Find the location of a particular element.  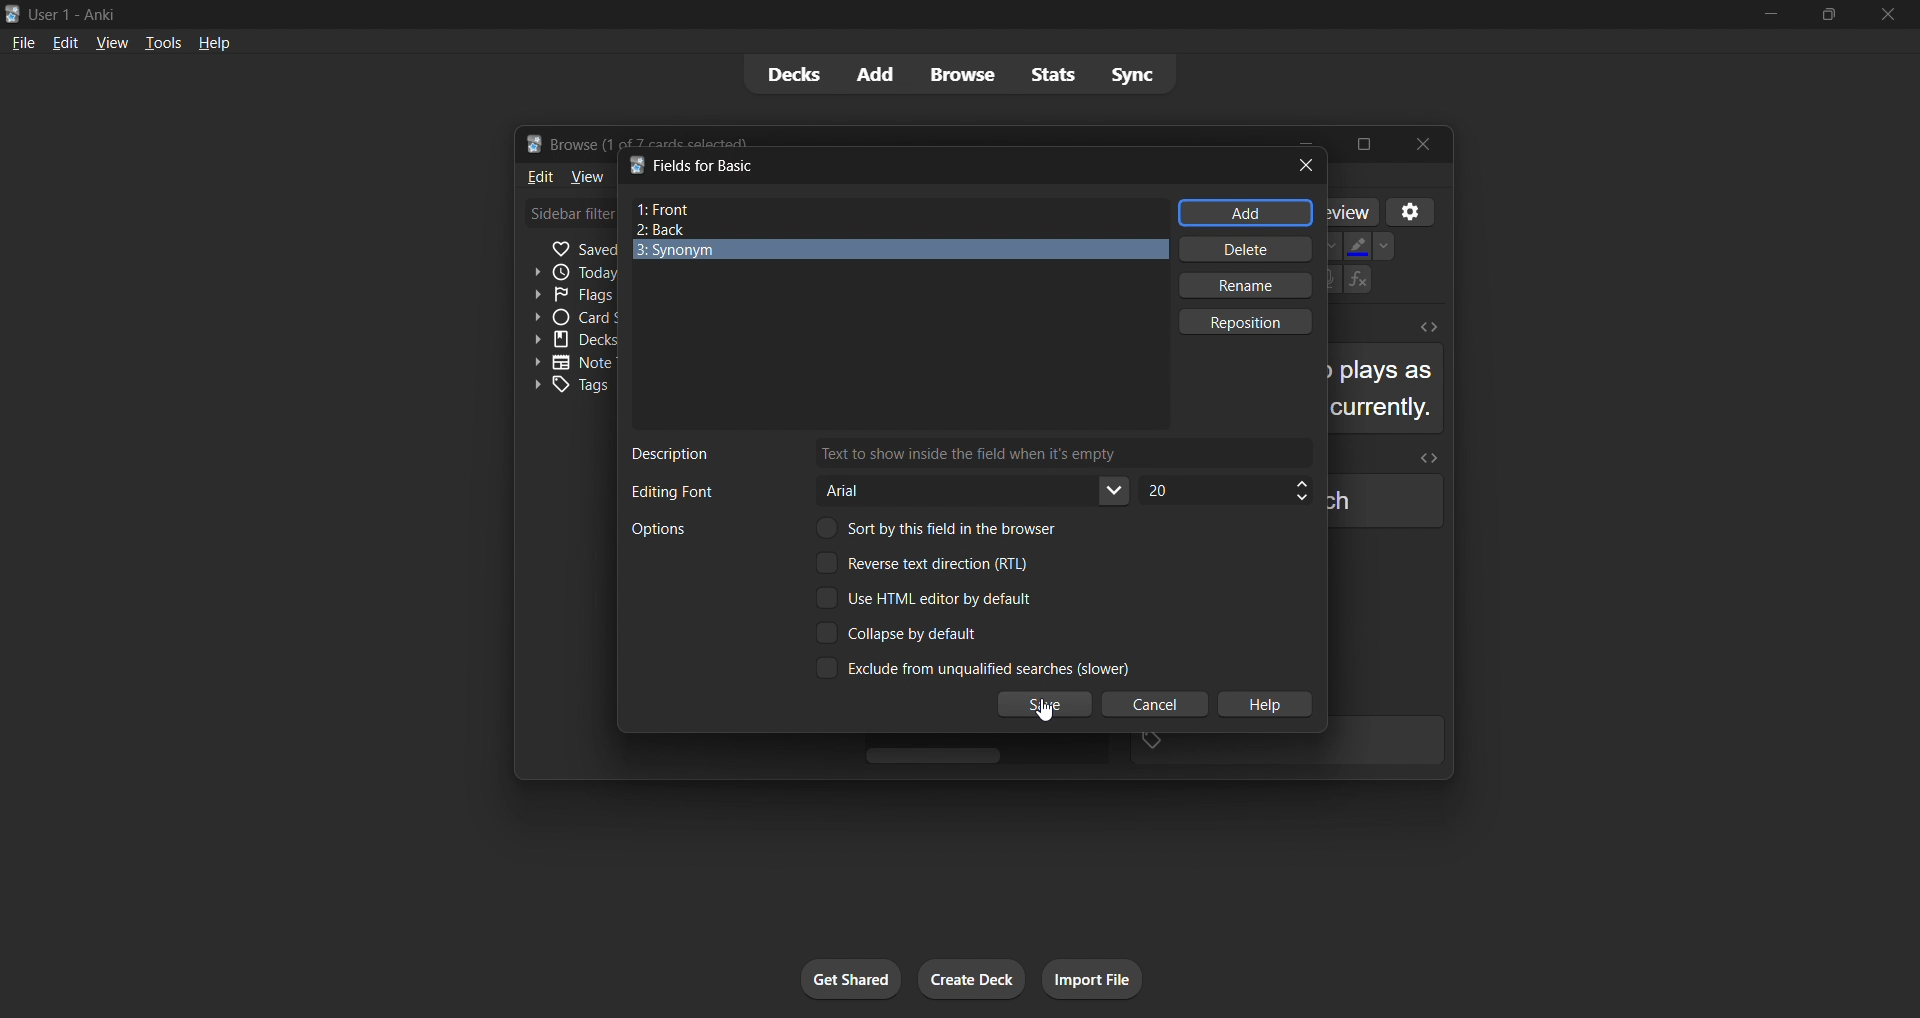

help is located at coordinates (211, 39).